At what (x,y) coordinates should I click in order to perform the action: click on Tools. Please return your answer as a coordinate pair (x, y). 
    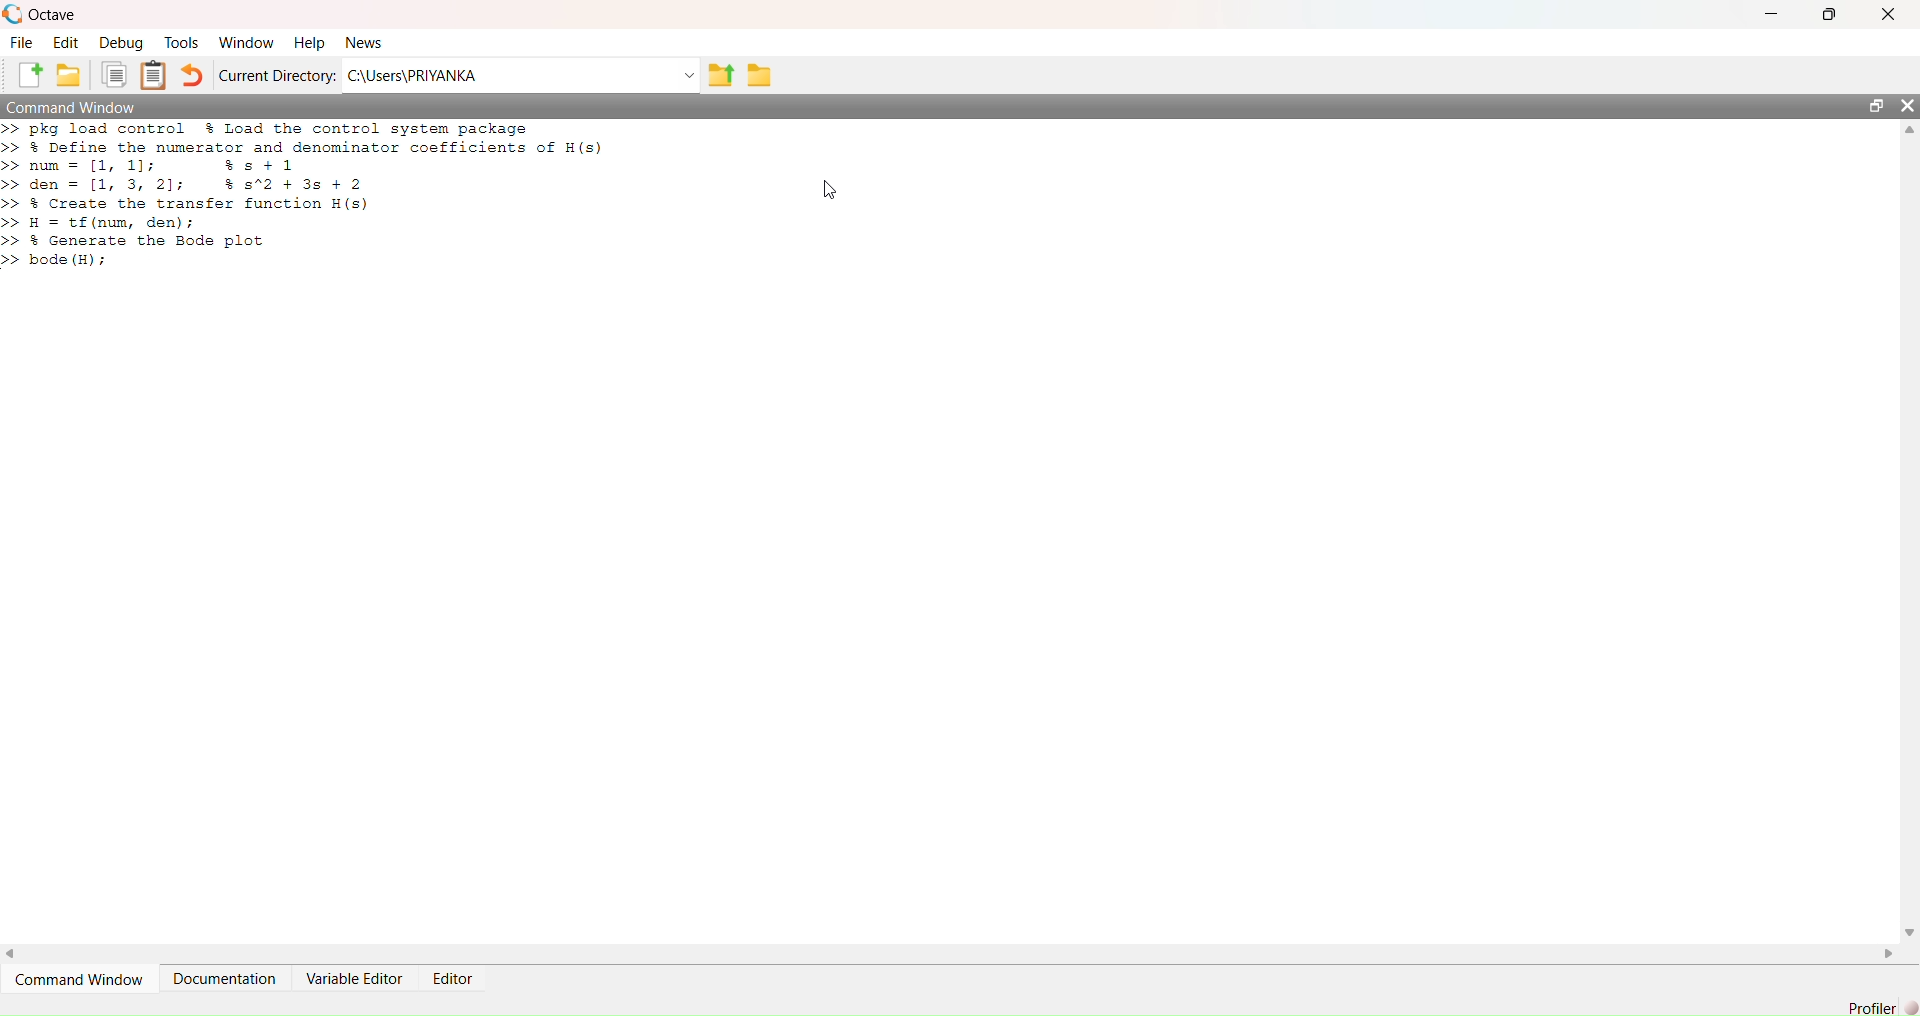
    Looking at the image, I should click on (182, 43).